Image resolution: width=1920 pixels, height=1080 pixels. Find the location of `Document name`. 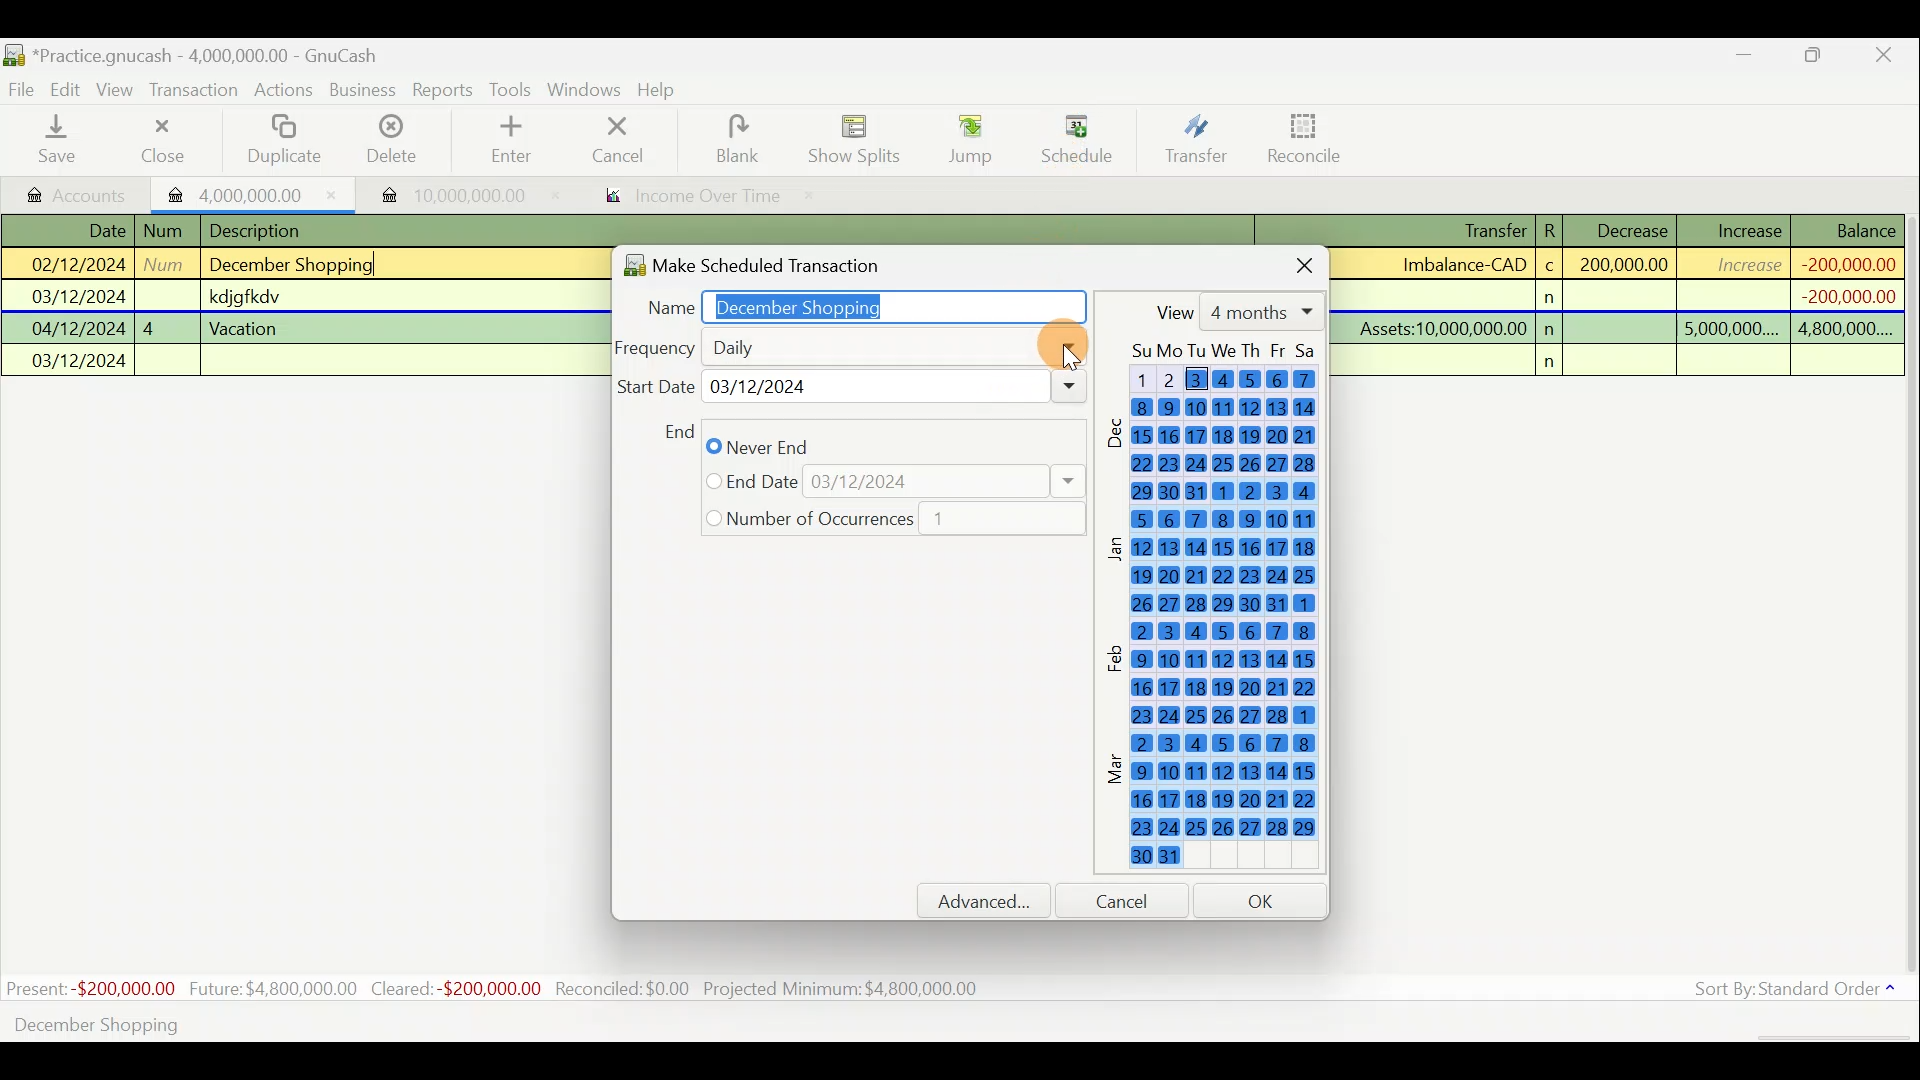

Document name is located at coordinates (215, 57).